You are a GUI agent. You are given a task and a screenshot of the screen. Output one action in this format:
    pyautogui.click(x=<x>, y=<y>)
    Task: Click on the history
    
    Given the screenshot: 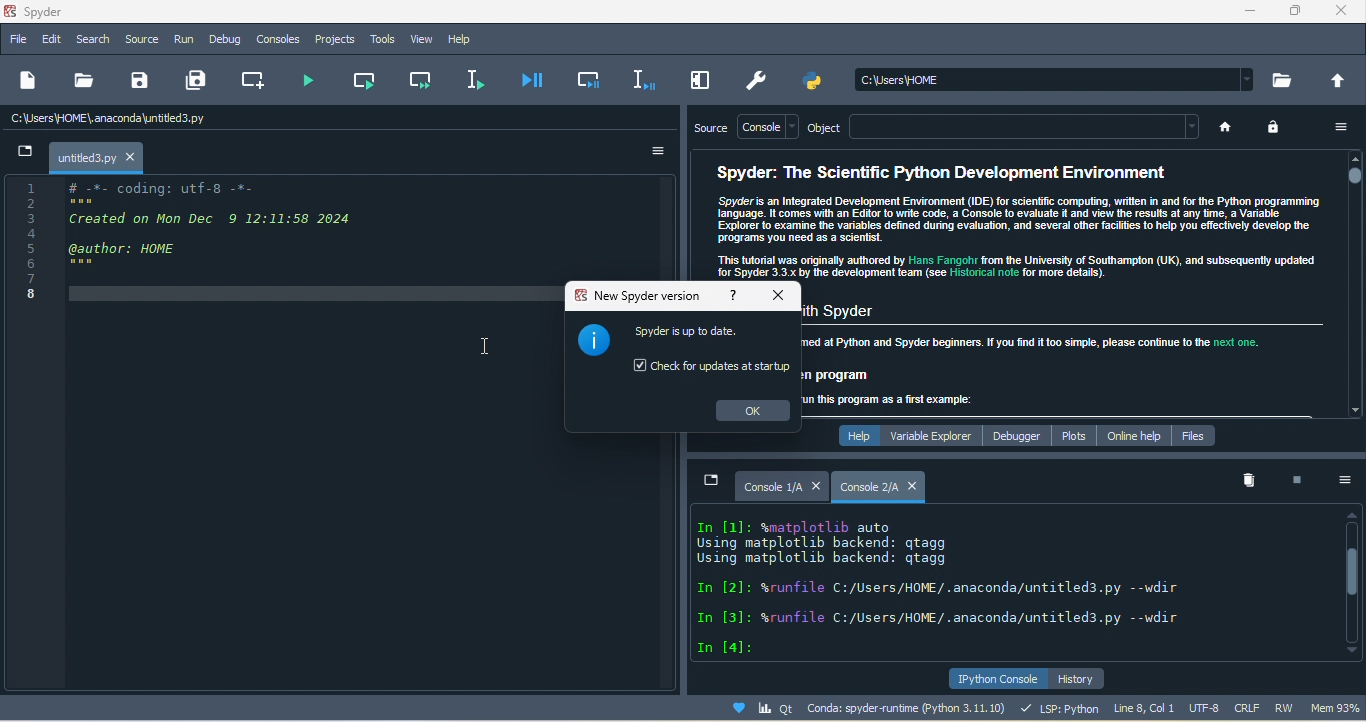 What is the action you would take?
    pyautogui.click(x=1089, y=677)
    